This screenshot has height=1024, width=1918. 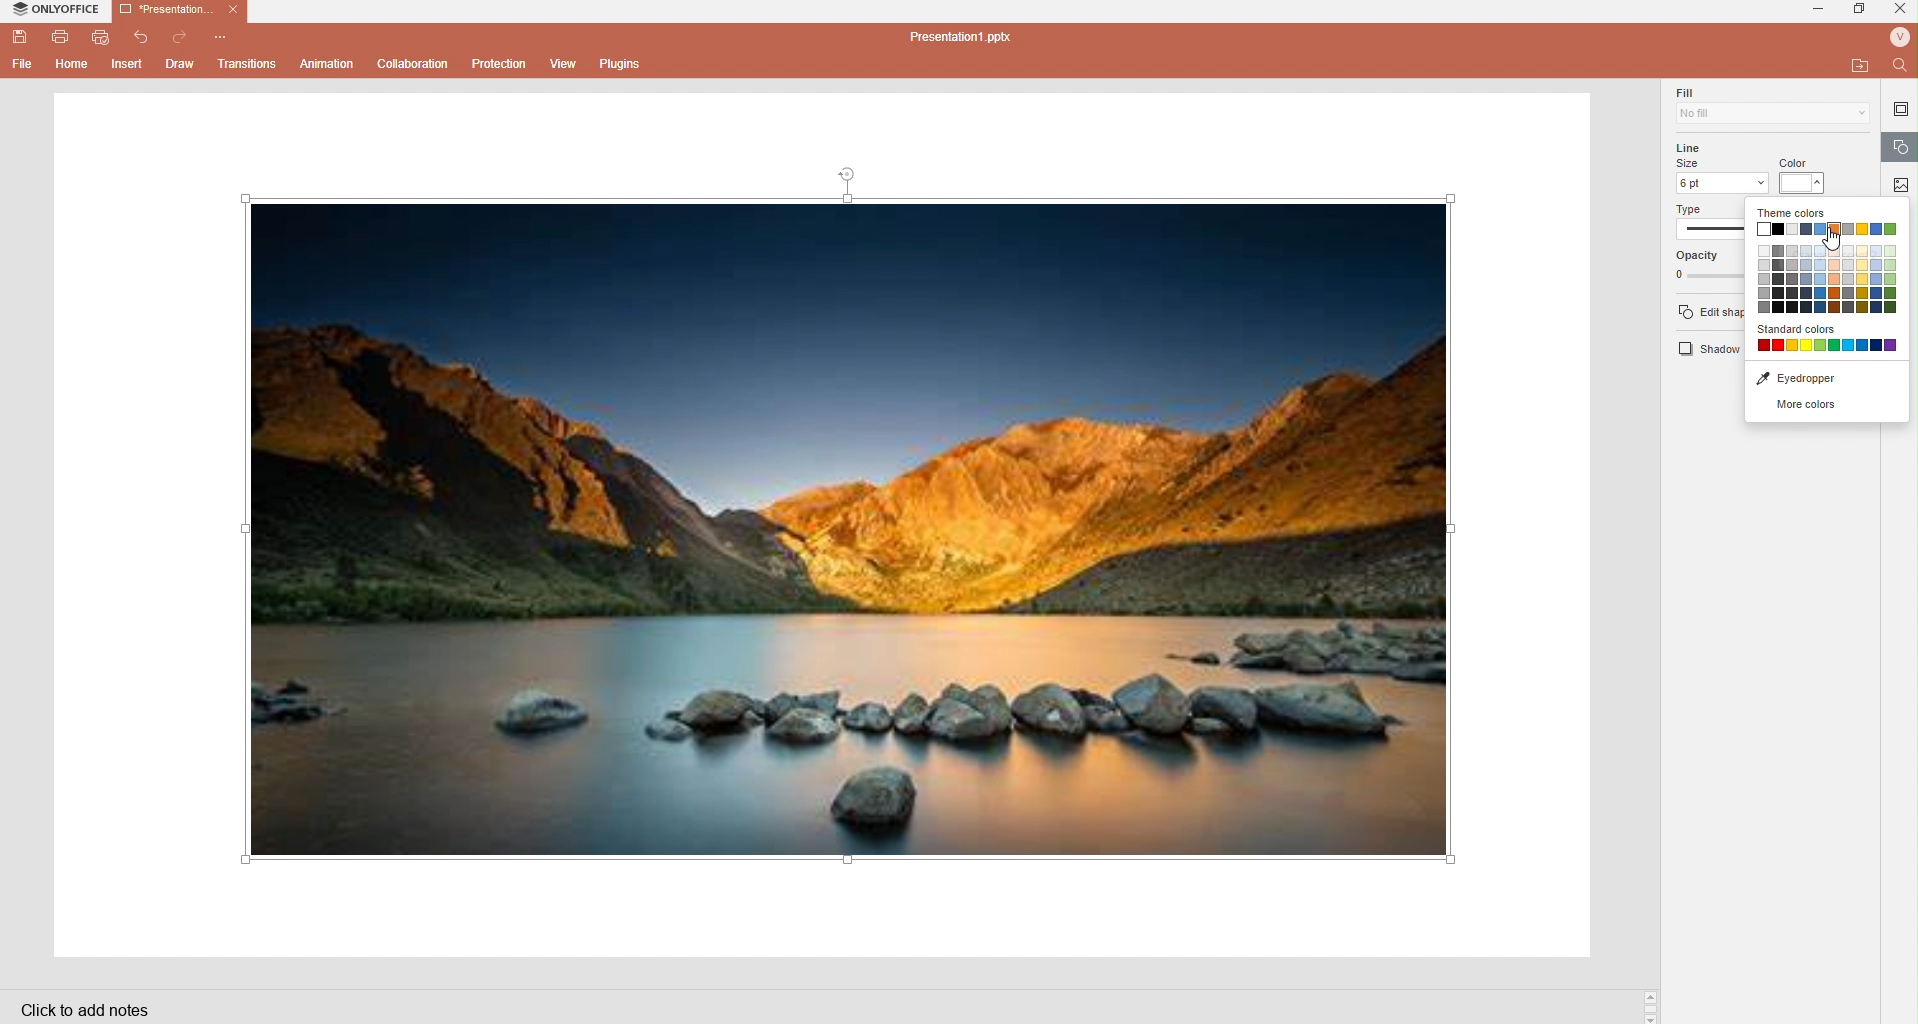 What do you see at coordinates (20, 66) in the screenshot?
I see `File` at bounding box center [20, 66].